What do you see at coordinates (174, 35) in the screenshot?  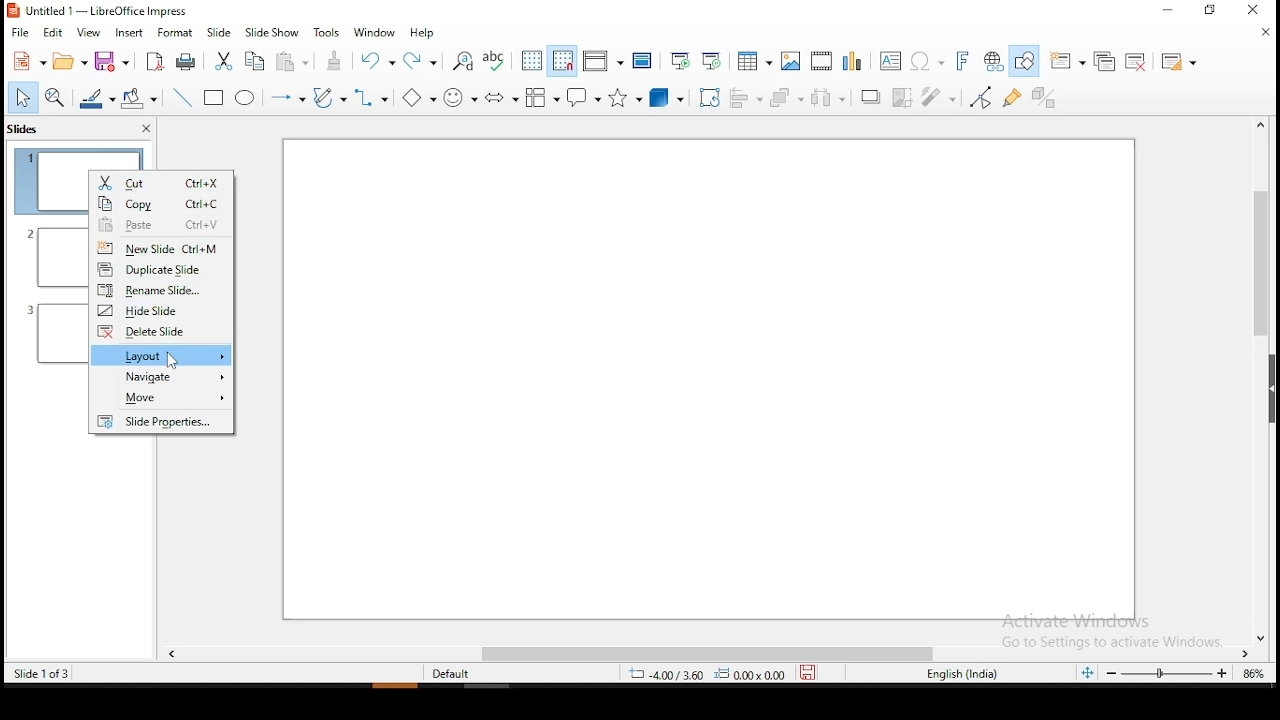 I see `format` at bounding box center [174, 35].